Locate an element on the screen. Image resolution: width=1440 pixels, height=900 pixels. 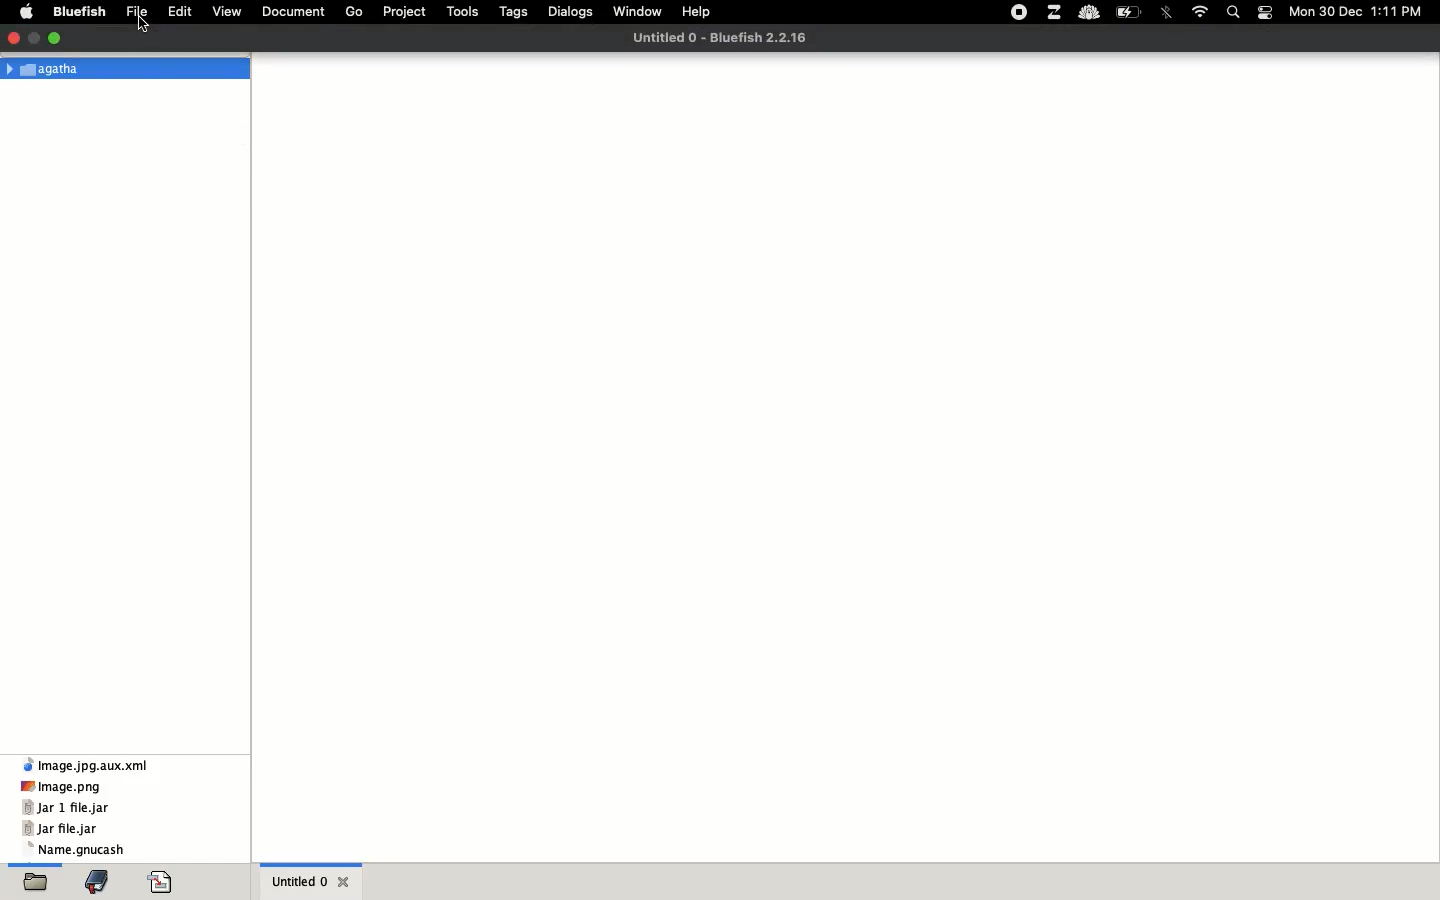
full screen is located at coordinates (36, 35).